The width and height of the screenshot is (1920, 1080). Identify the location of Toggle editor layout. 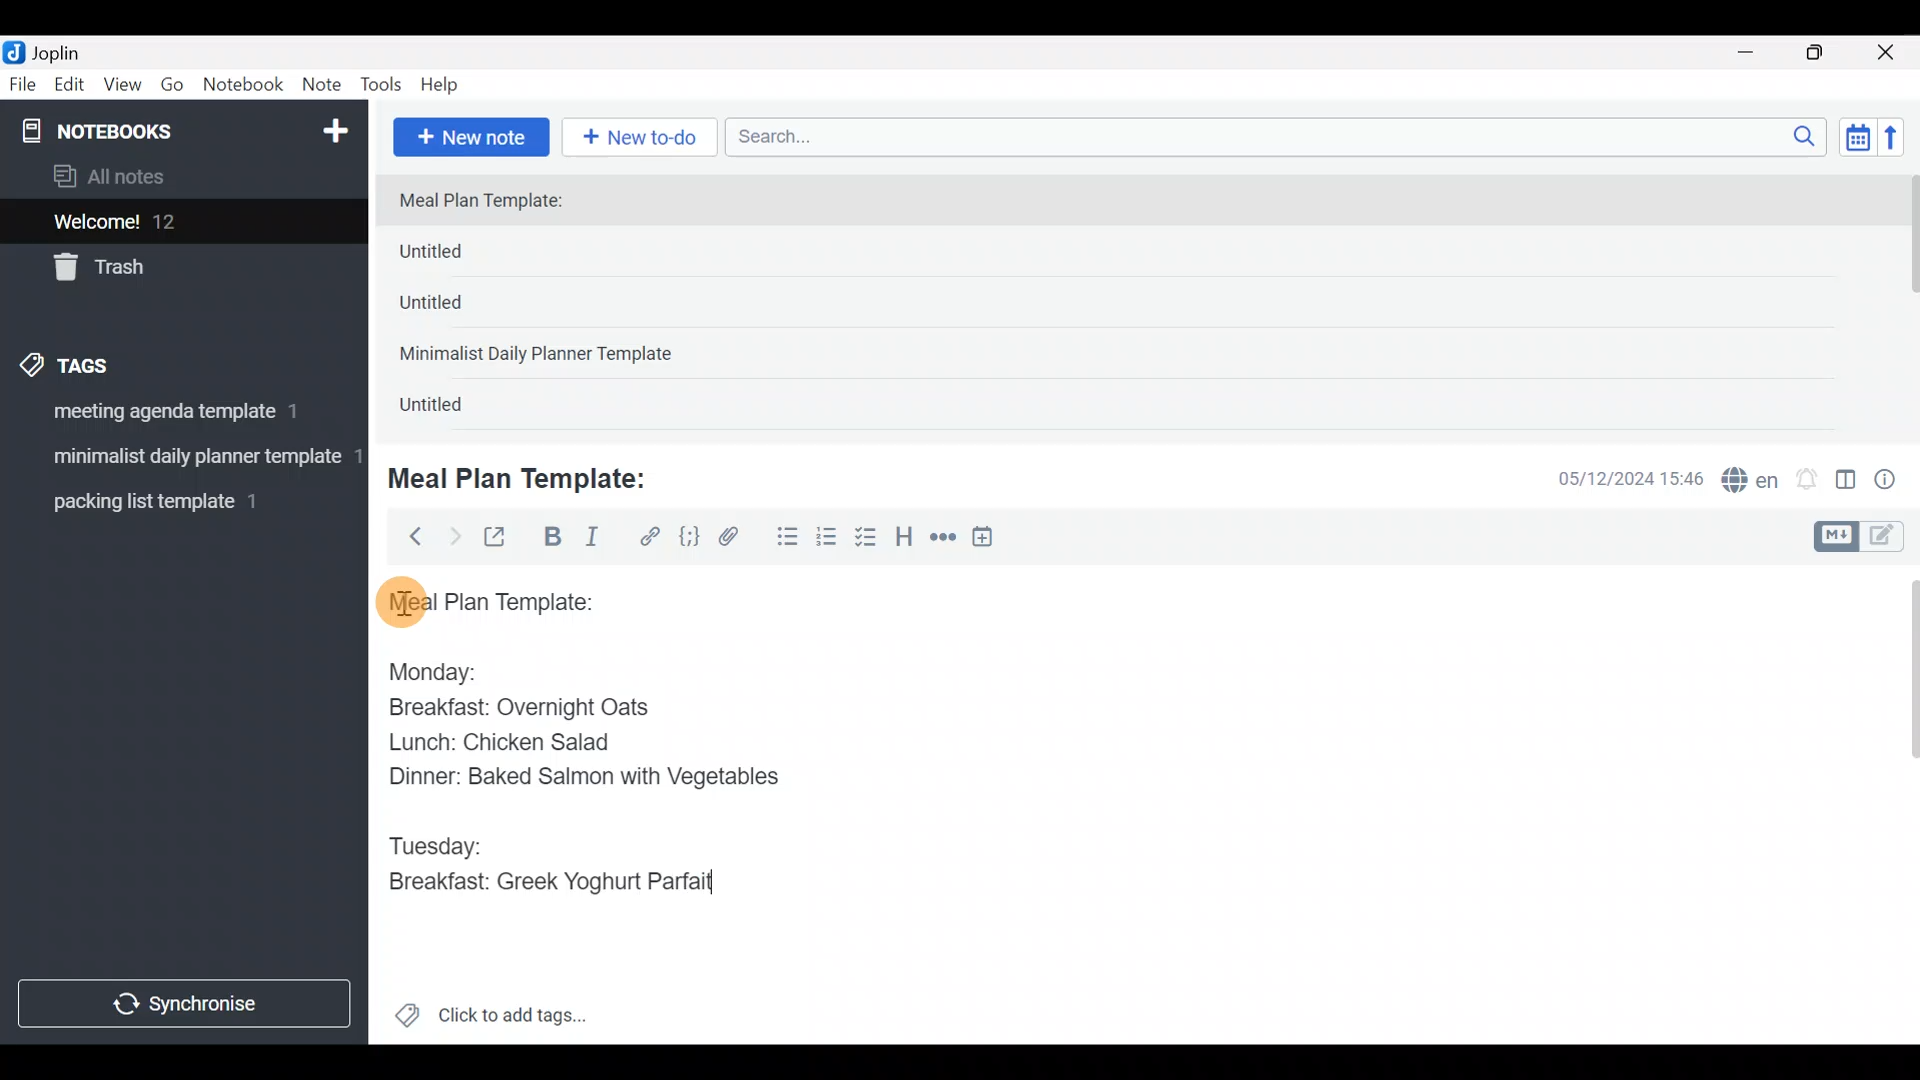
(1847, 482).